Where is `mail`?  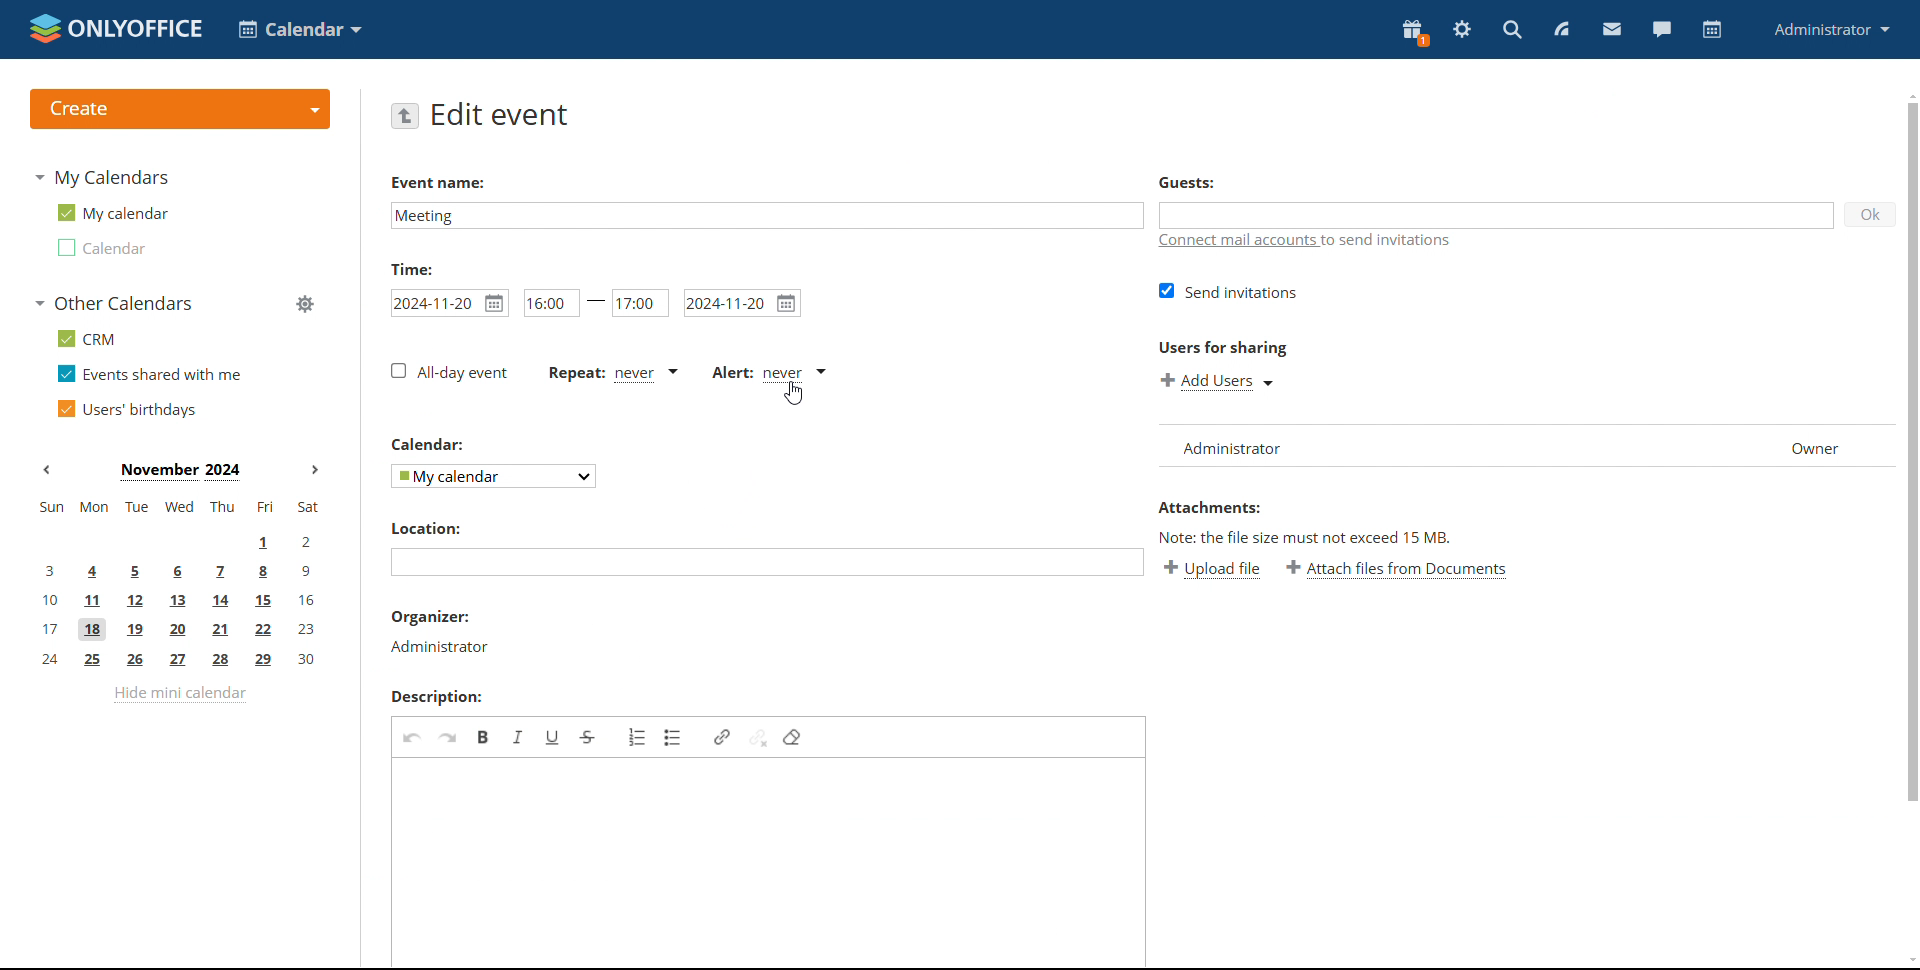 mail is located at coordinates (1612, 31).